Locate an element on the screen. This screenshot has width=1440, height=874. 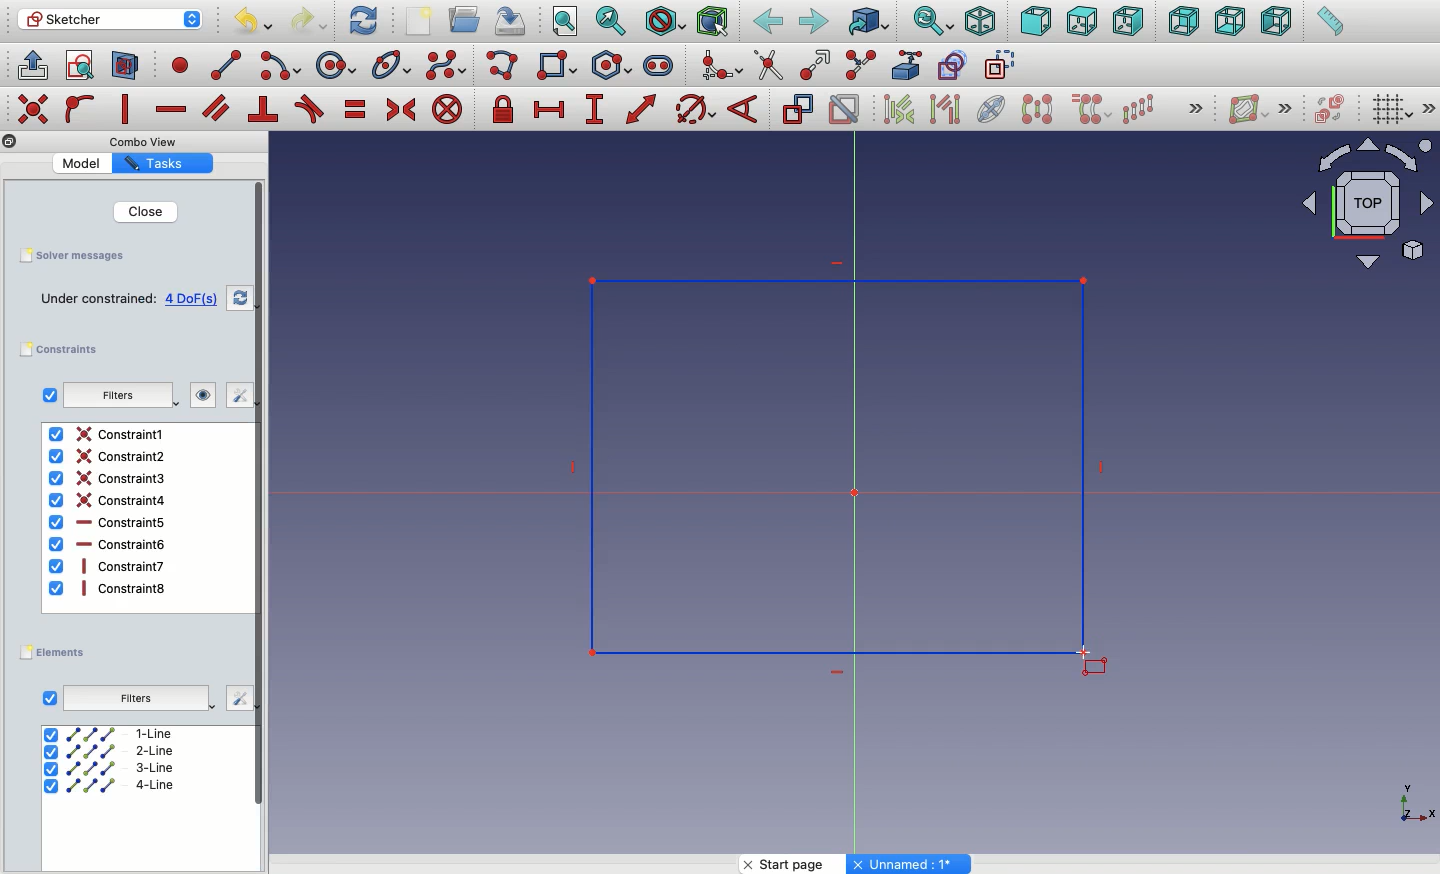
Carbon copy is located at coordinates (951, 65).